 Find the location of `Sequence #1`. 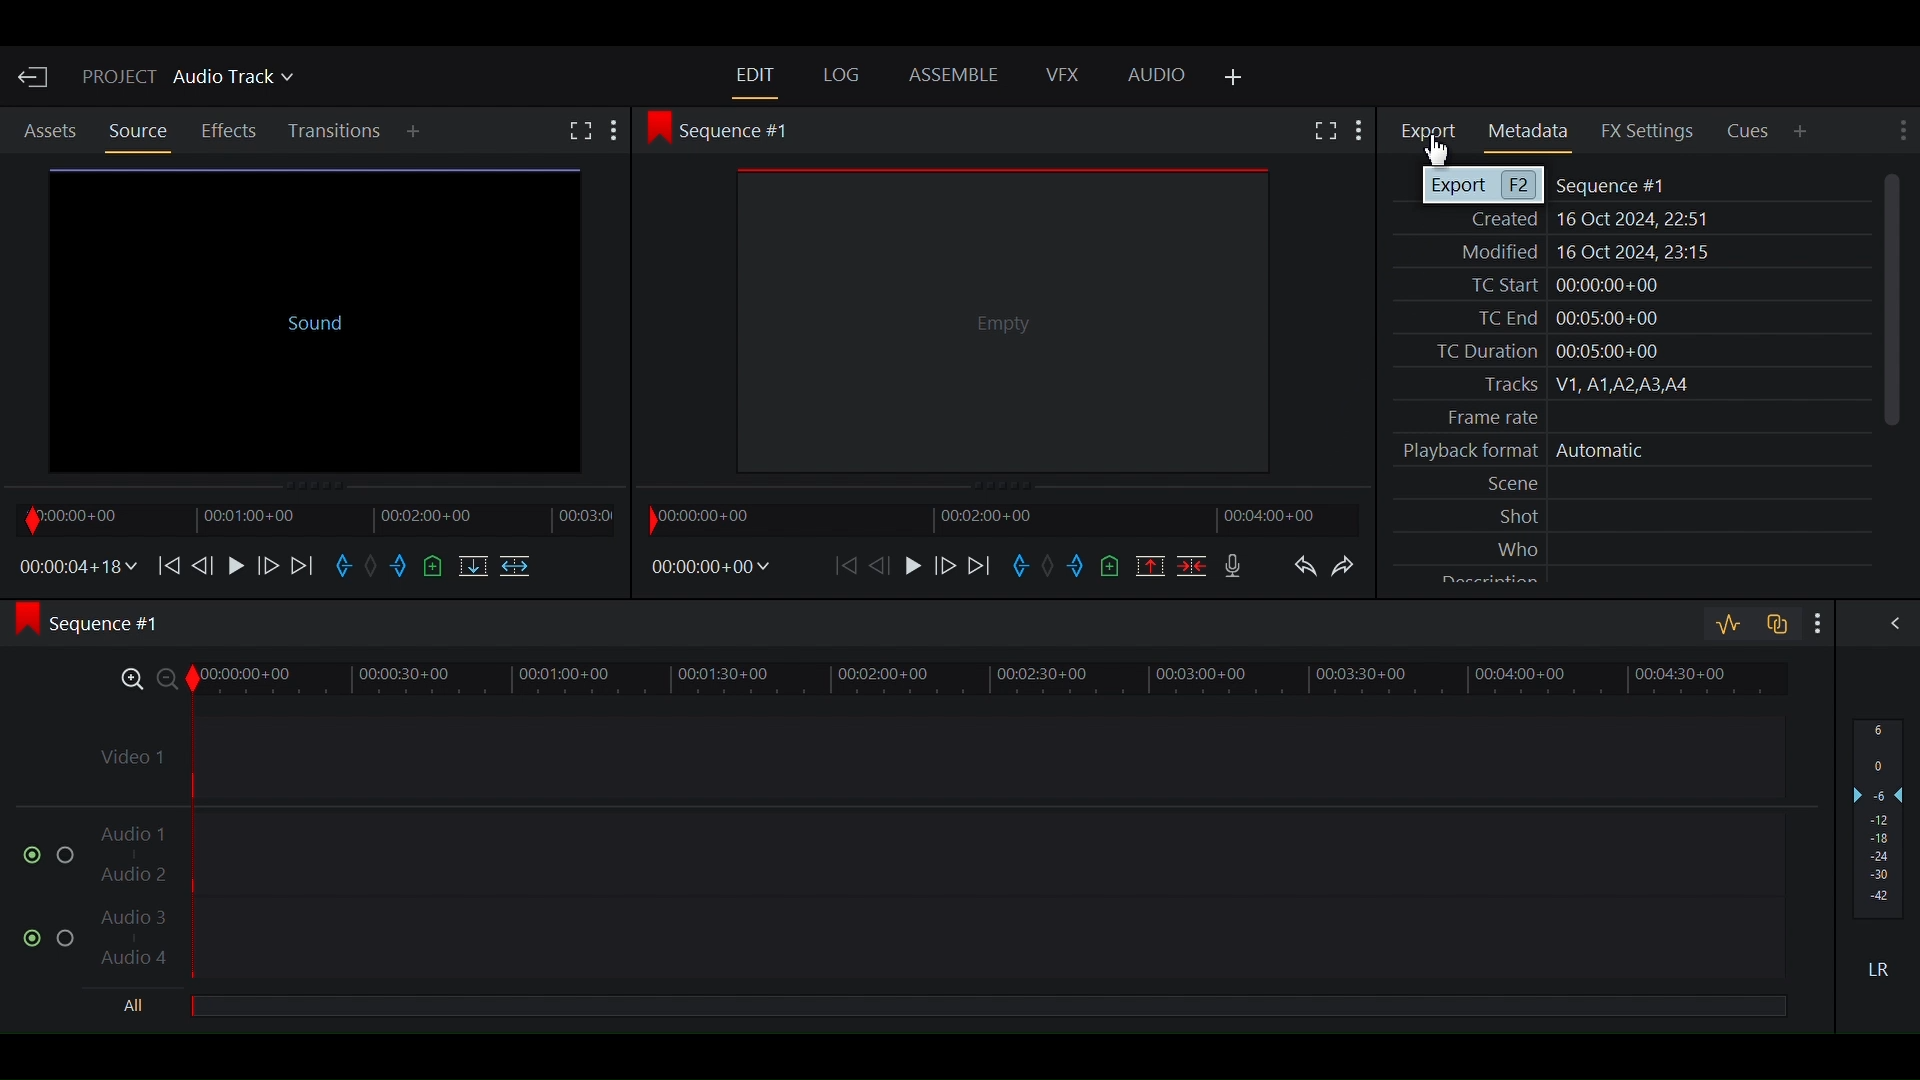

Sequence #1 is located at coordinates (102, 625).